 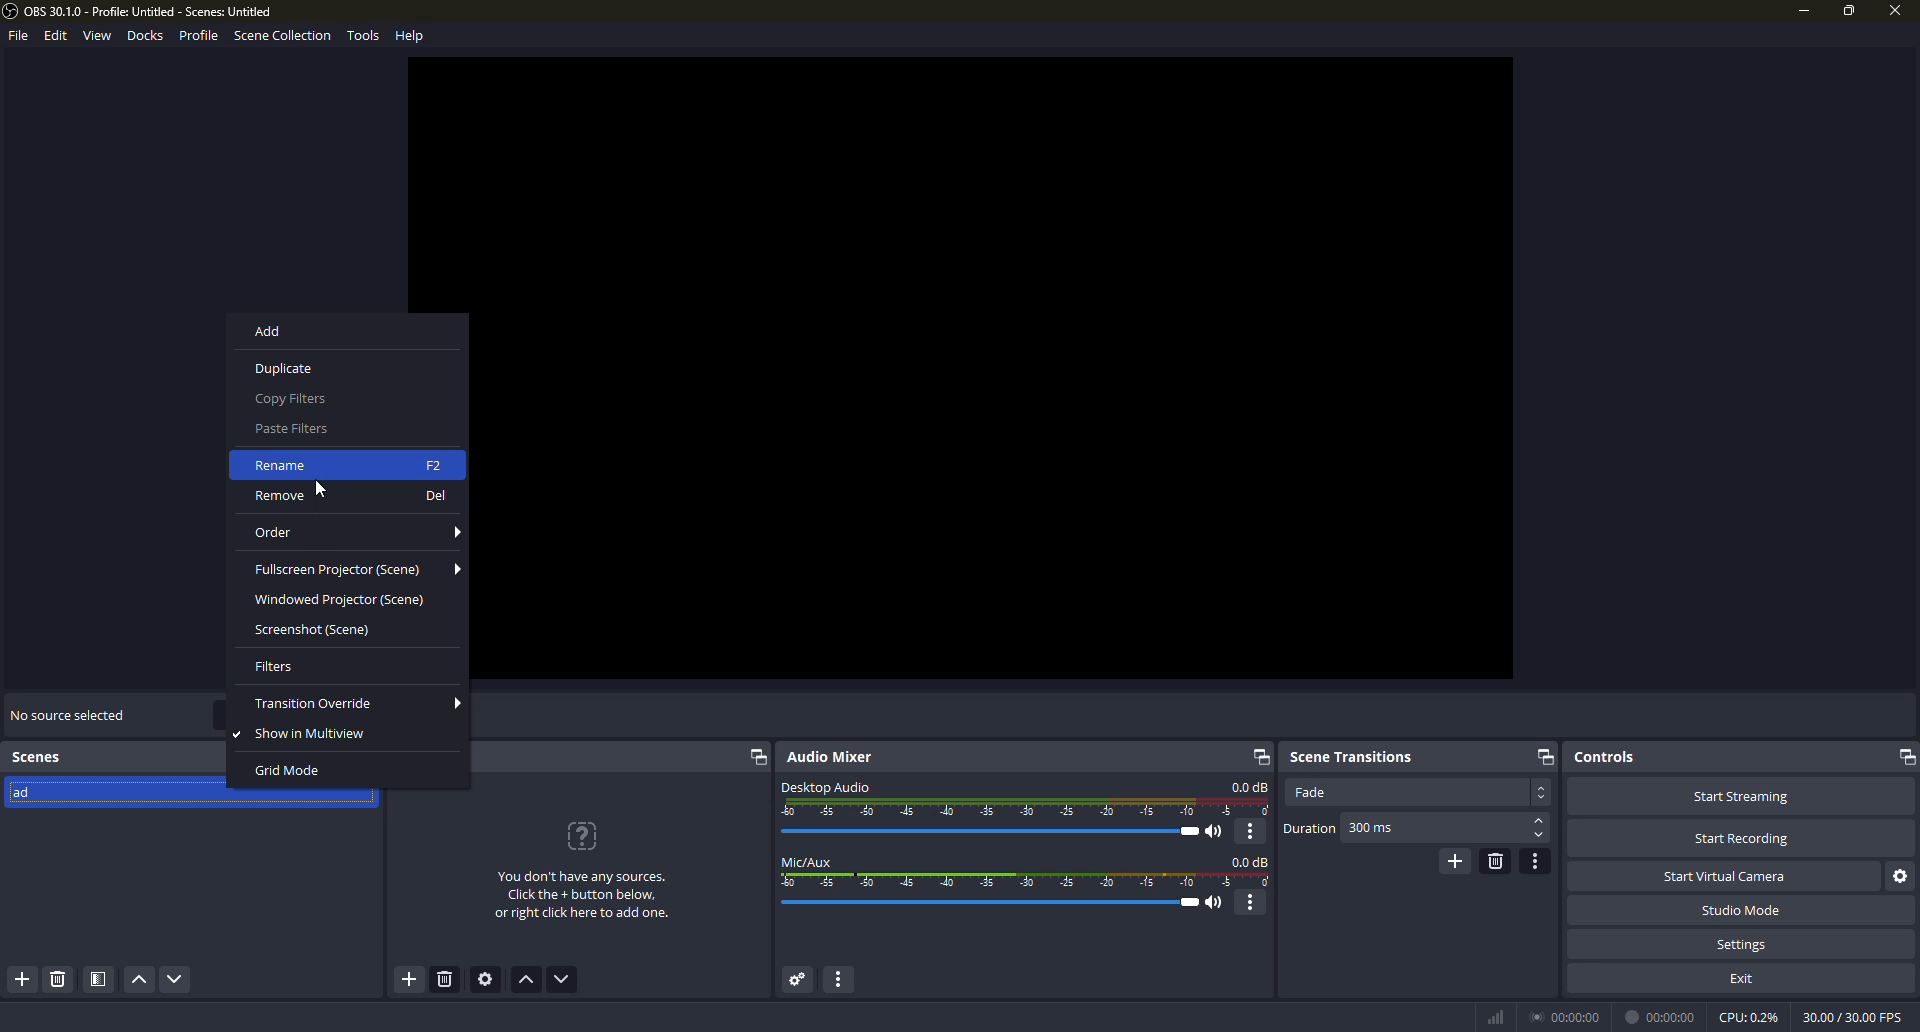 I want to click on advanced audio properties, so click(x=795, y=980).